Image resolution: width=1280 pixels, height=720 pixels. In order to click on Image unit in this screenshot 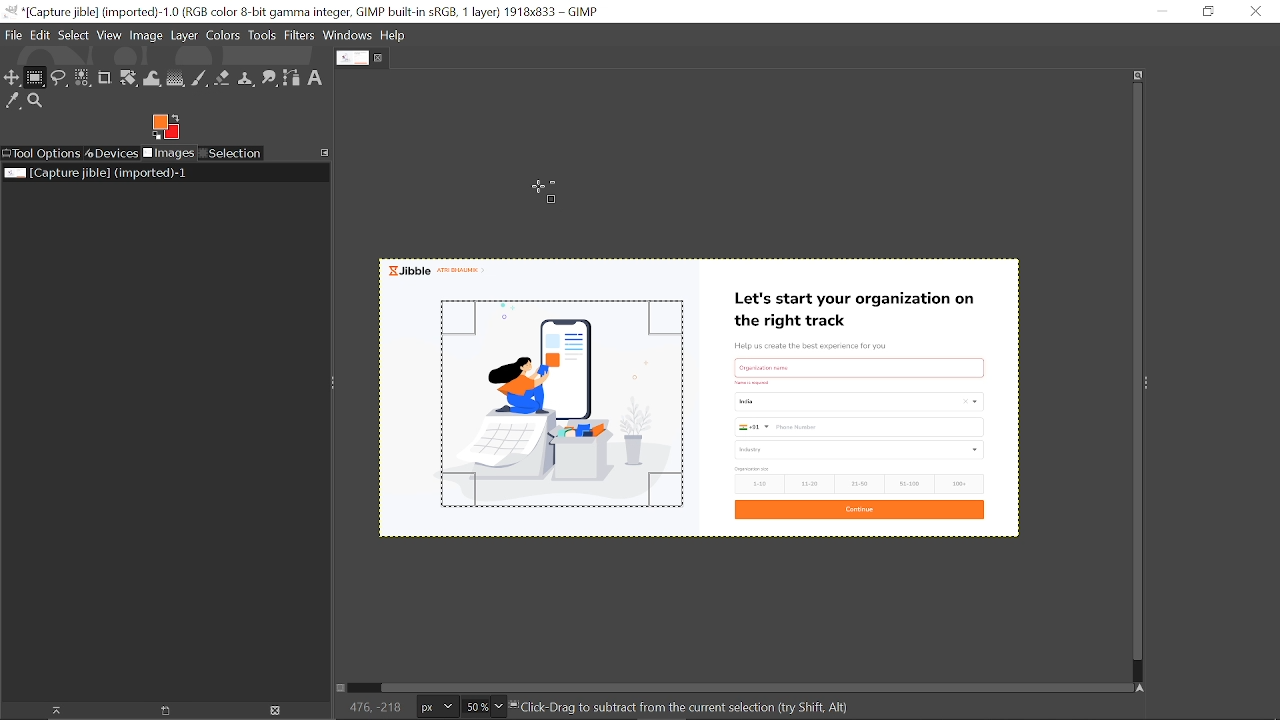, I will do `click(433, 707)`.